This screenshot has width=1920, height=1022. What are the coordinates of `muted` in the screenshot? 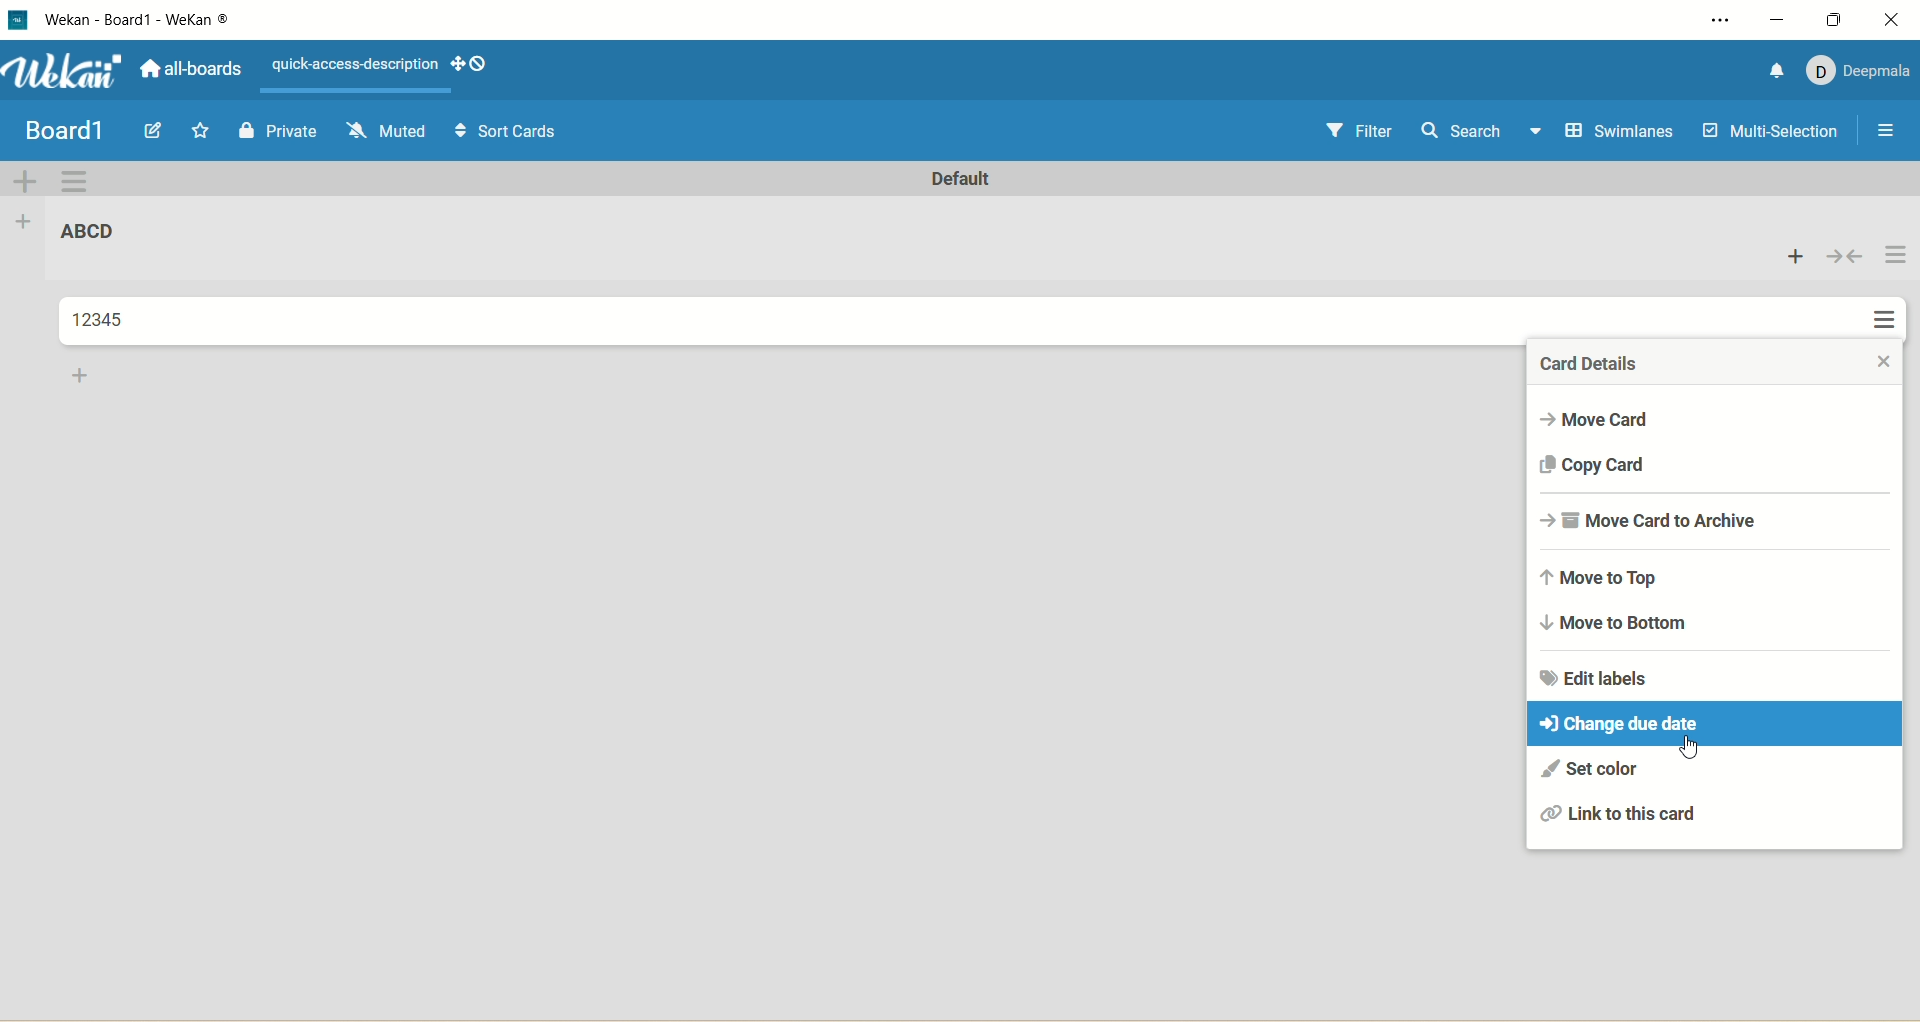 It's located at (388, 131).